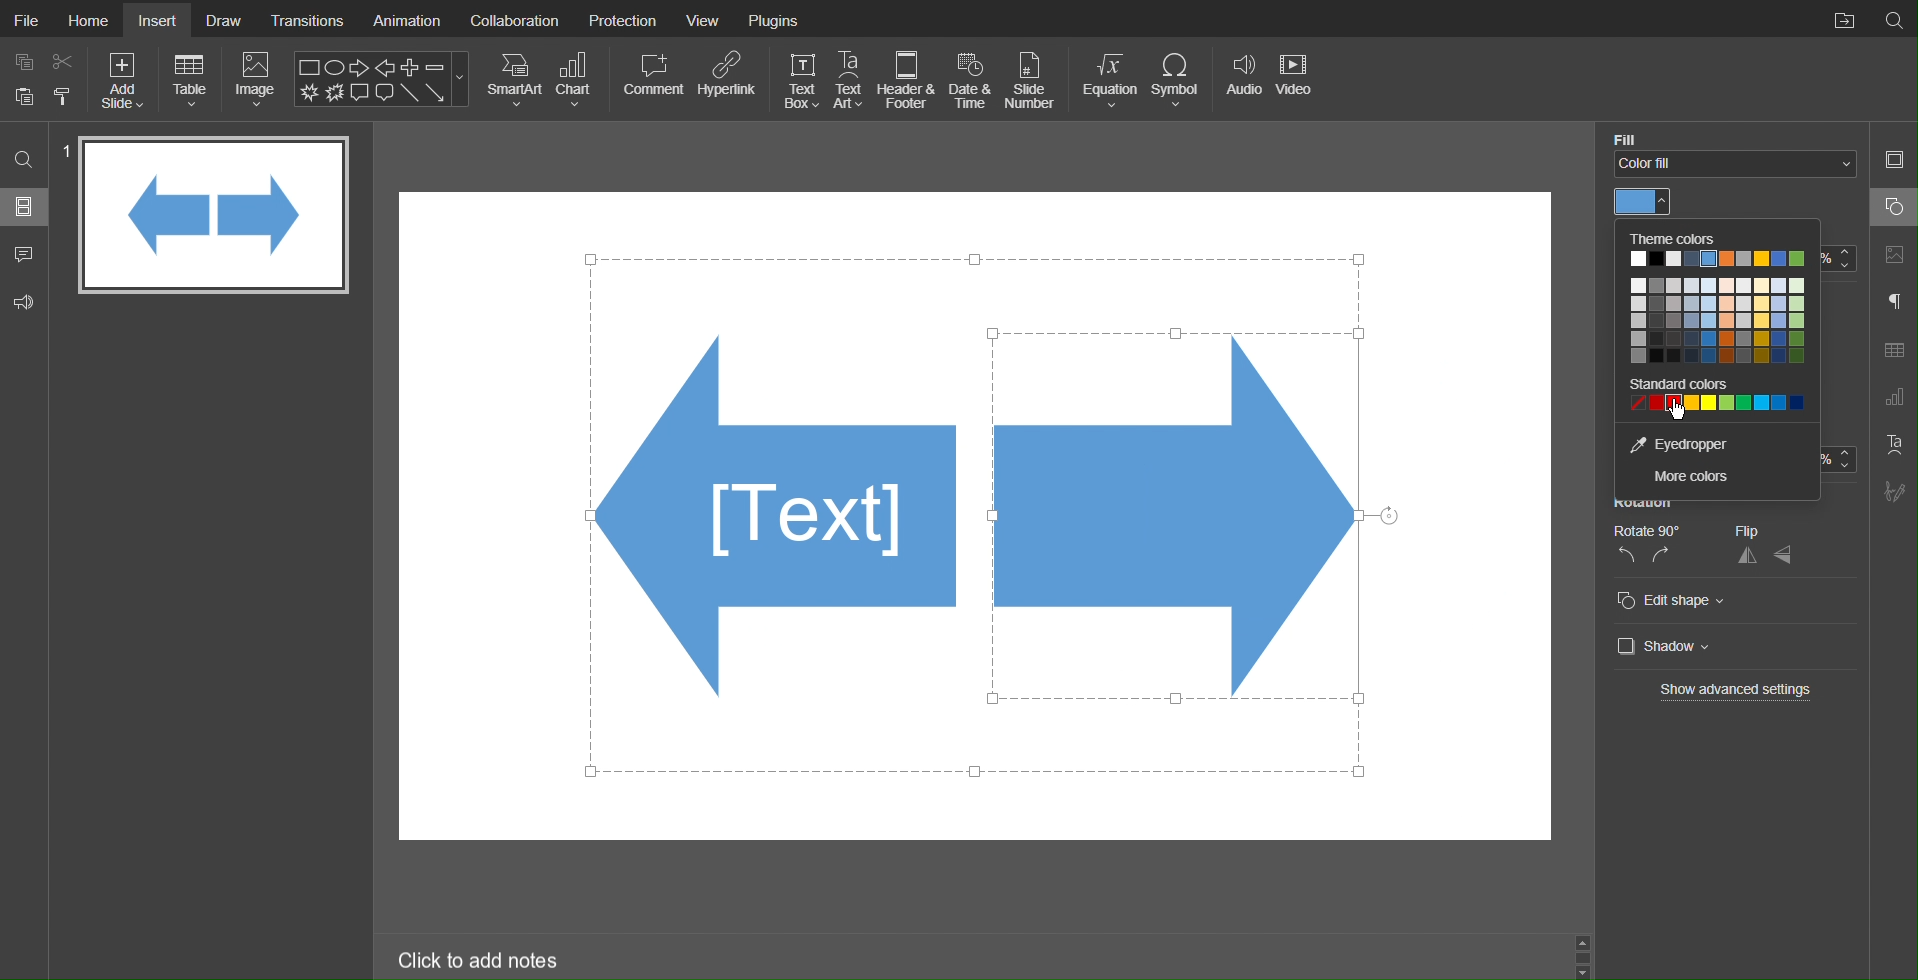 This screenshot has width=1918, height=980. What do you see at coordinates (382, 78) in the screenshot?
I see `Shape Menu` at bounding box center [382, 78].